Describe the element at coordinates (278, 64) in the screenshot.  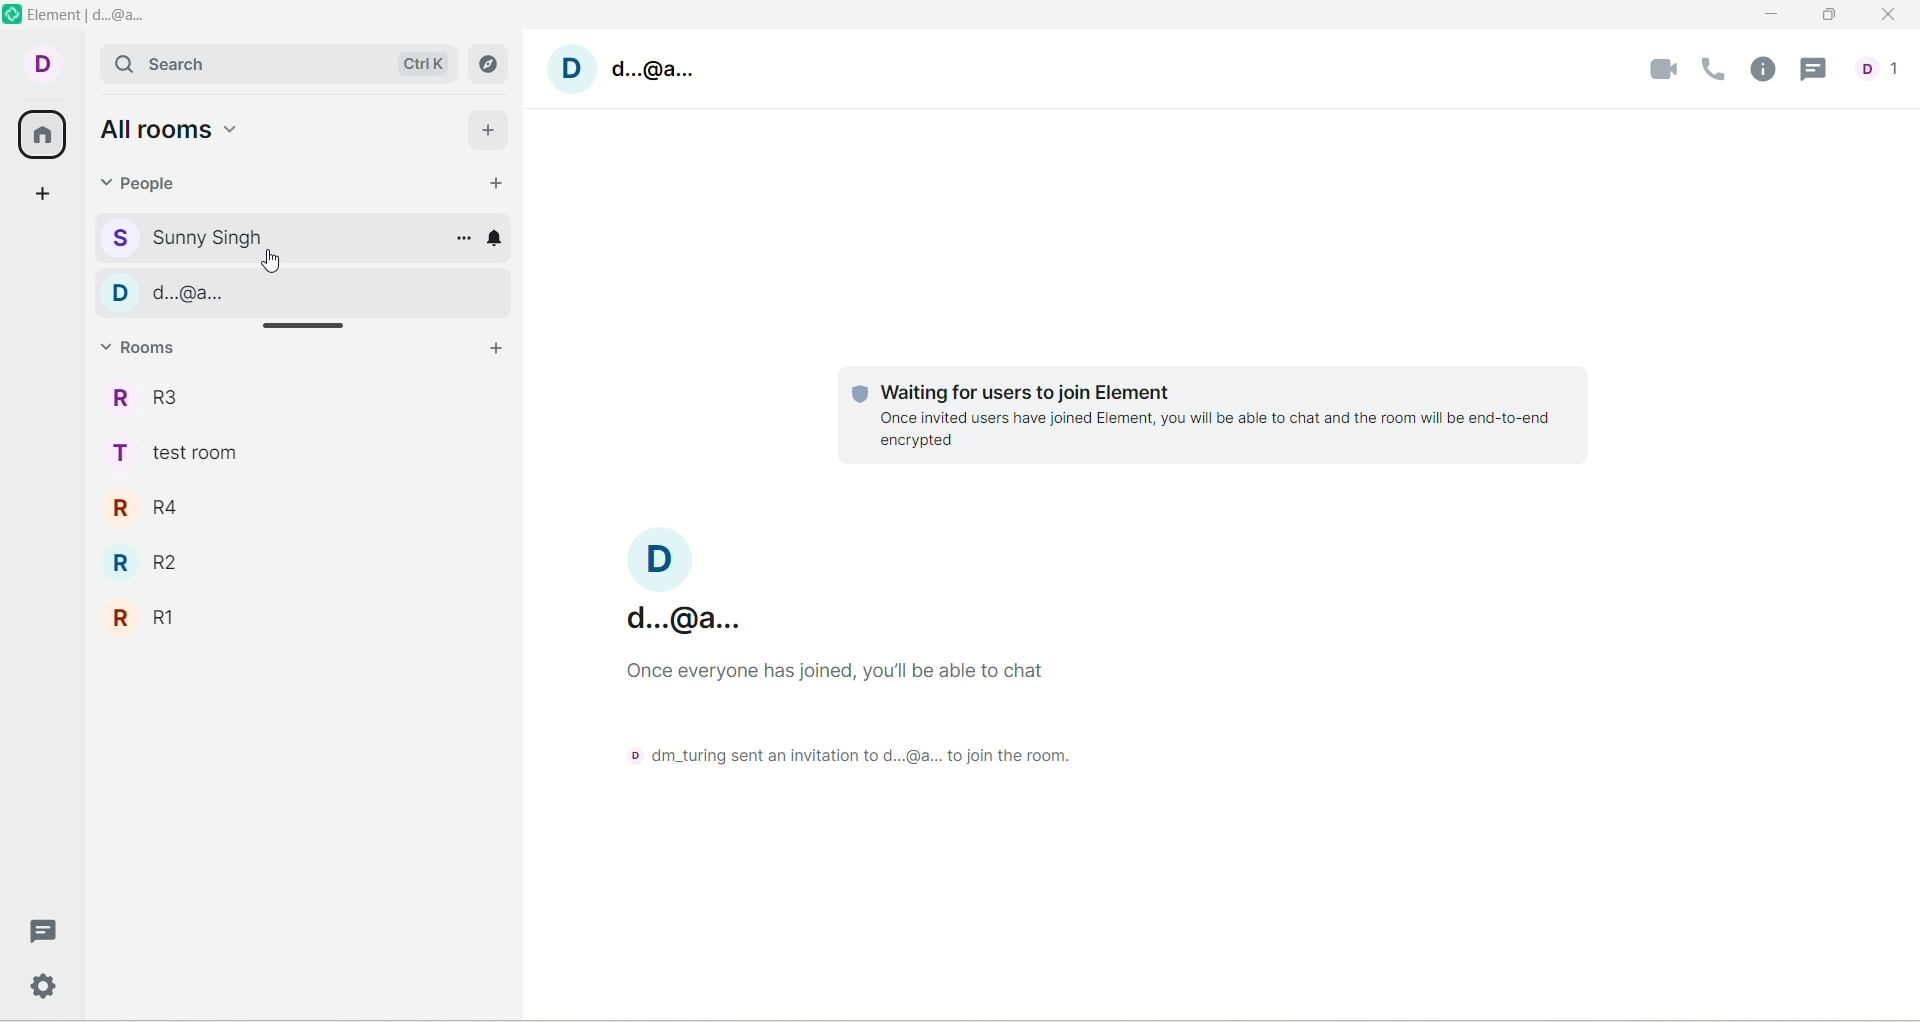
I see `search` at that location.